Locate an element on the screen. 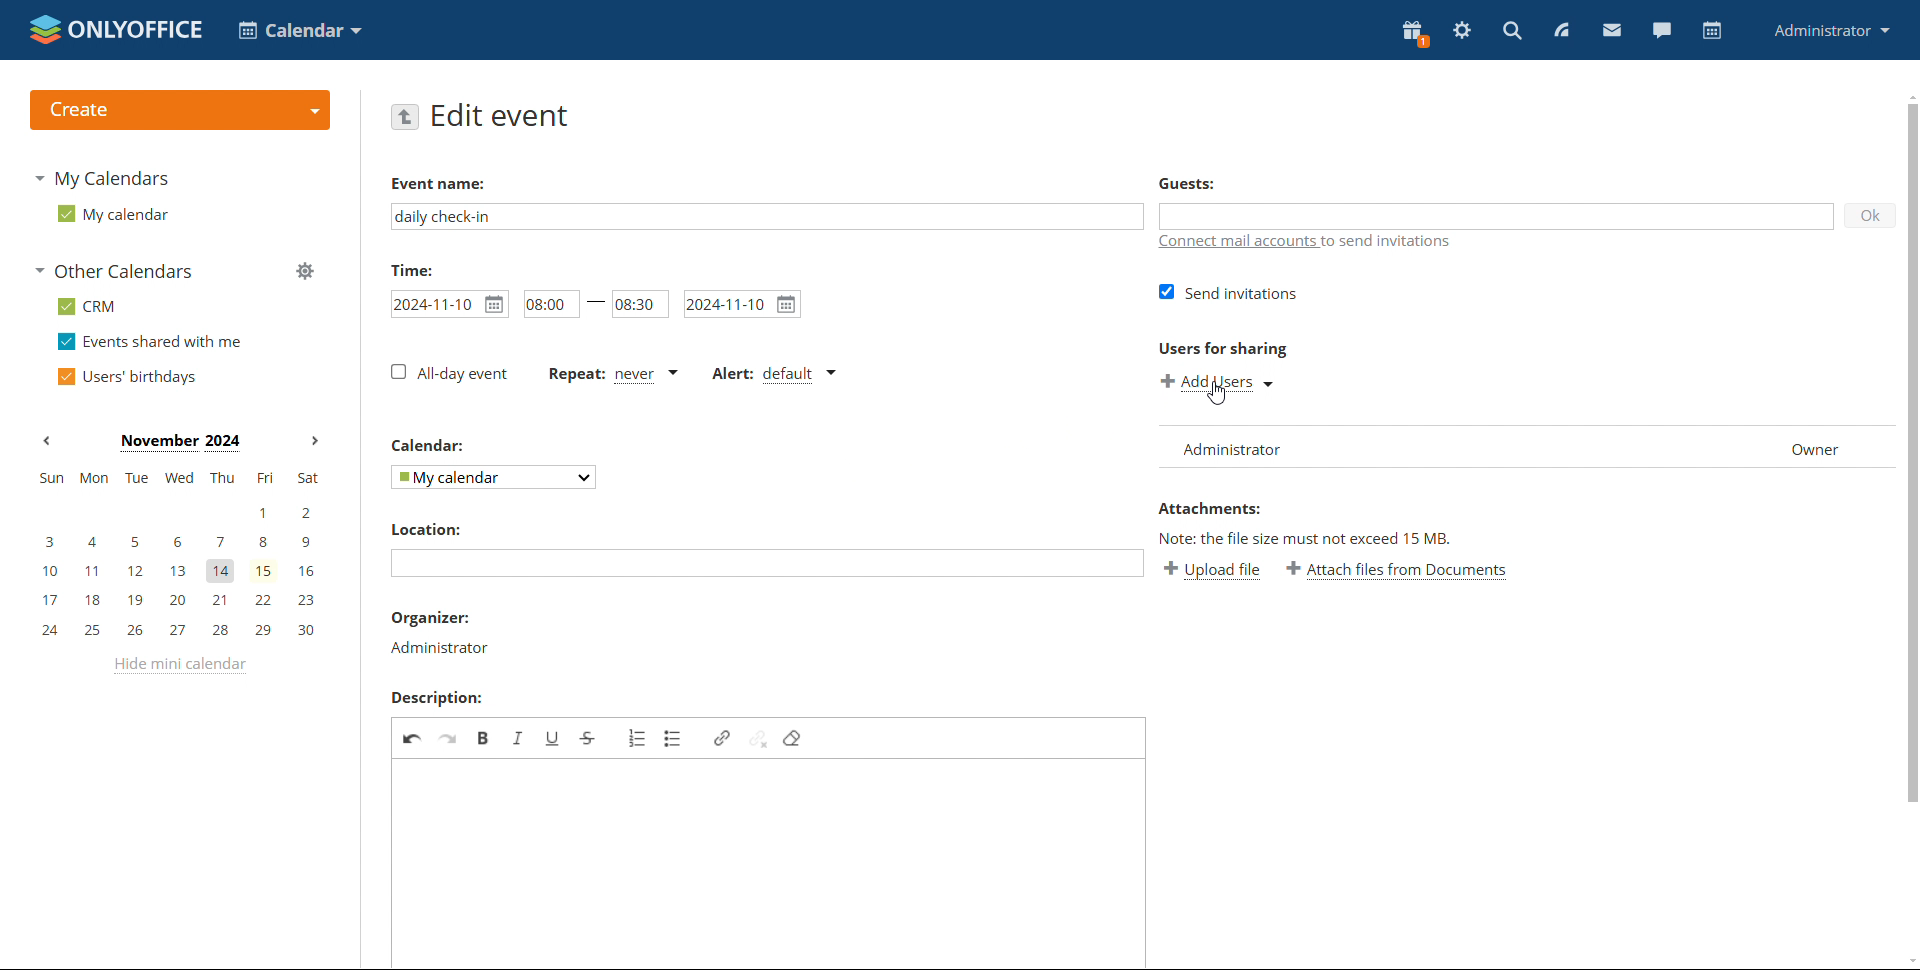  location: is located at coordinates (425, 529).